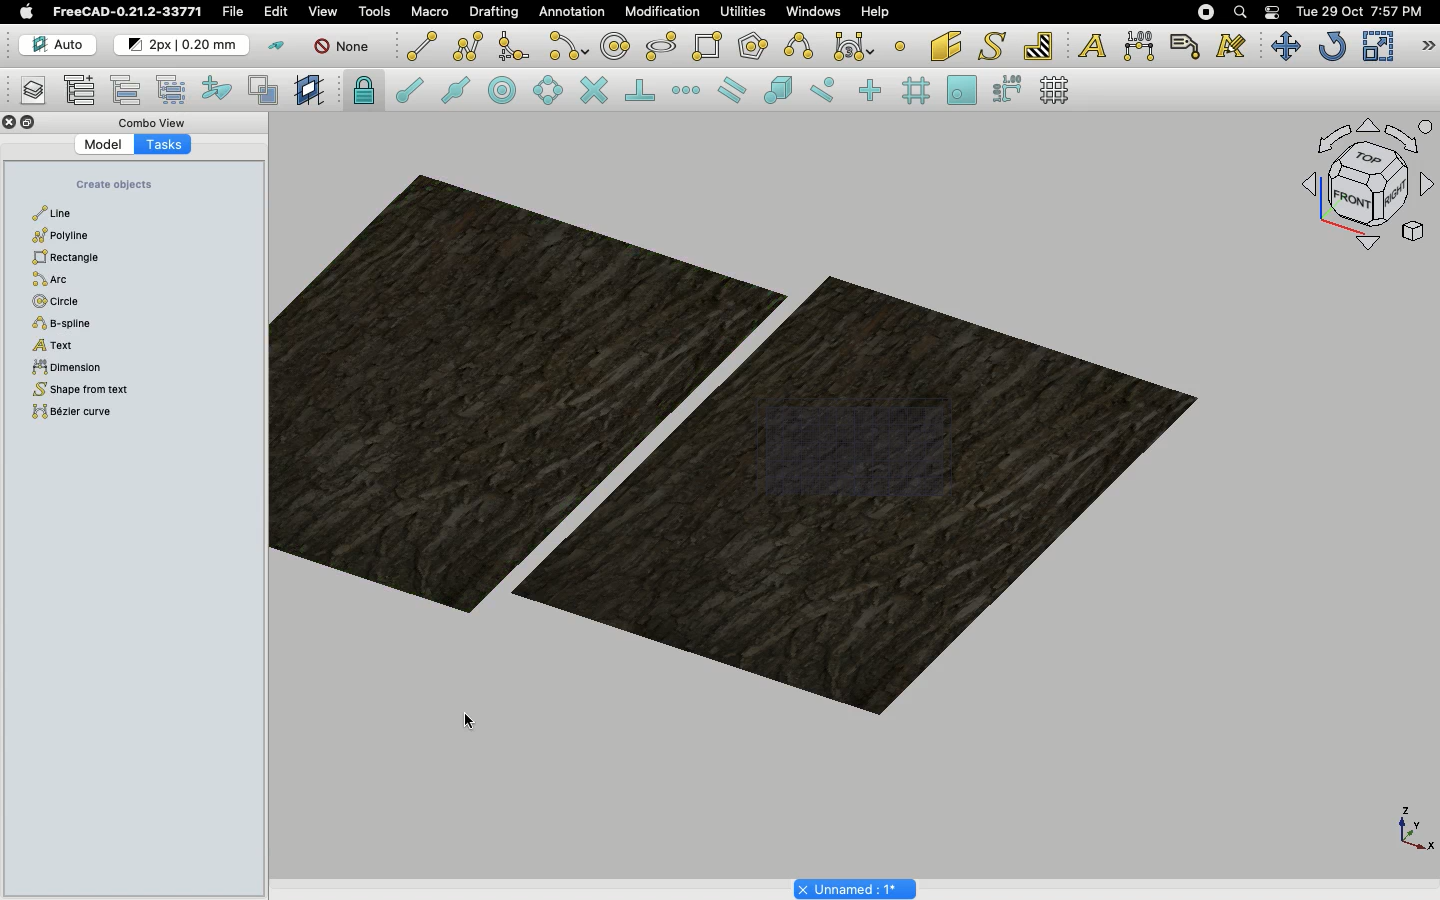 This screenshot has width=1440, height=900. What do you see at coordinates (743, 12) in the screenshot?
I see `Utilities` at bounding box center [743, 12].